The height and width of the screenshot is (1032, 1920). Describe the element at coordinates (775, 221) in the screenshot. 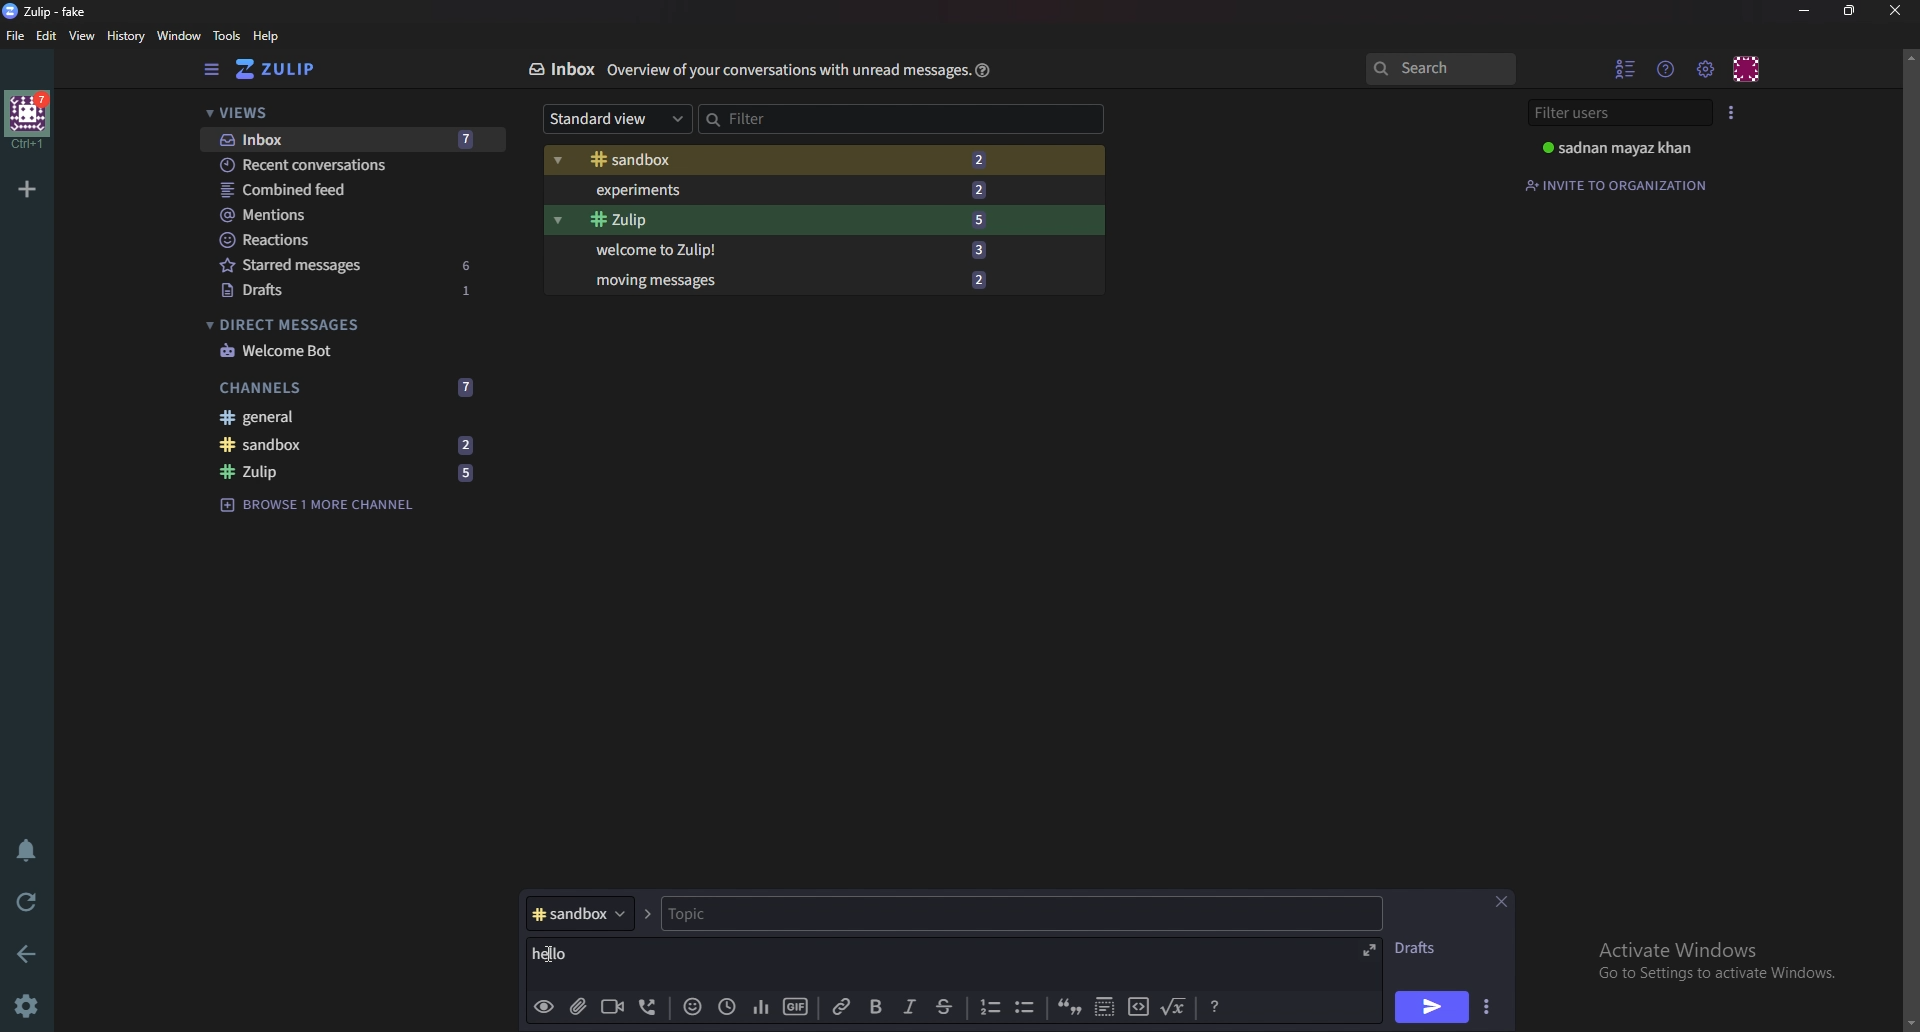

I see `zulip 5` at that location.